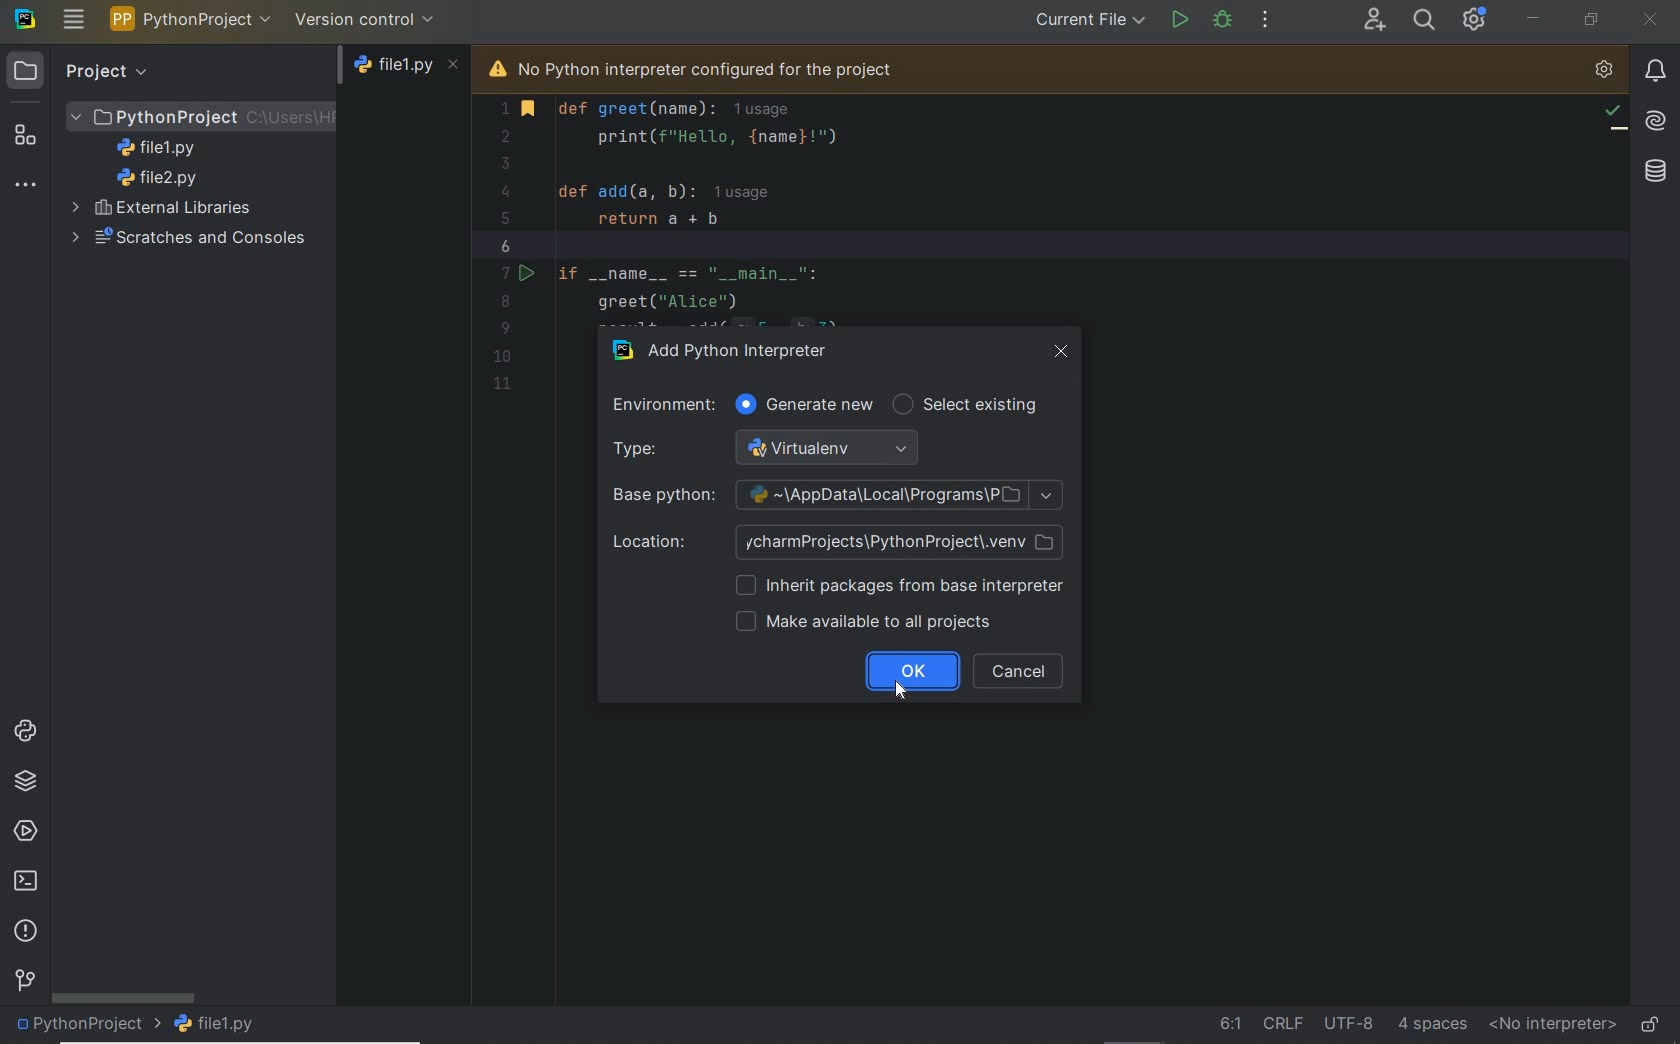 This screenshot has height=1044, width=1680. I want to click on file name, so click(226, 1023).